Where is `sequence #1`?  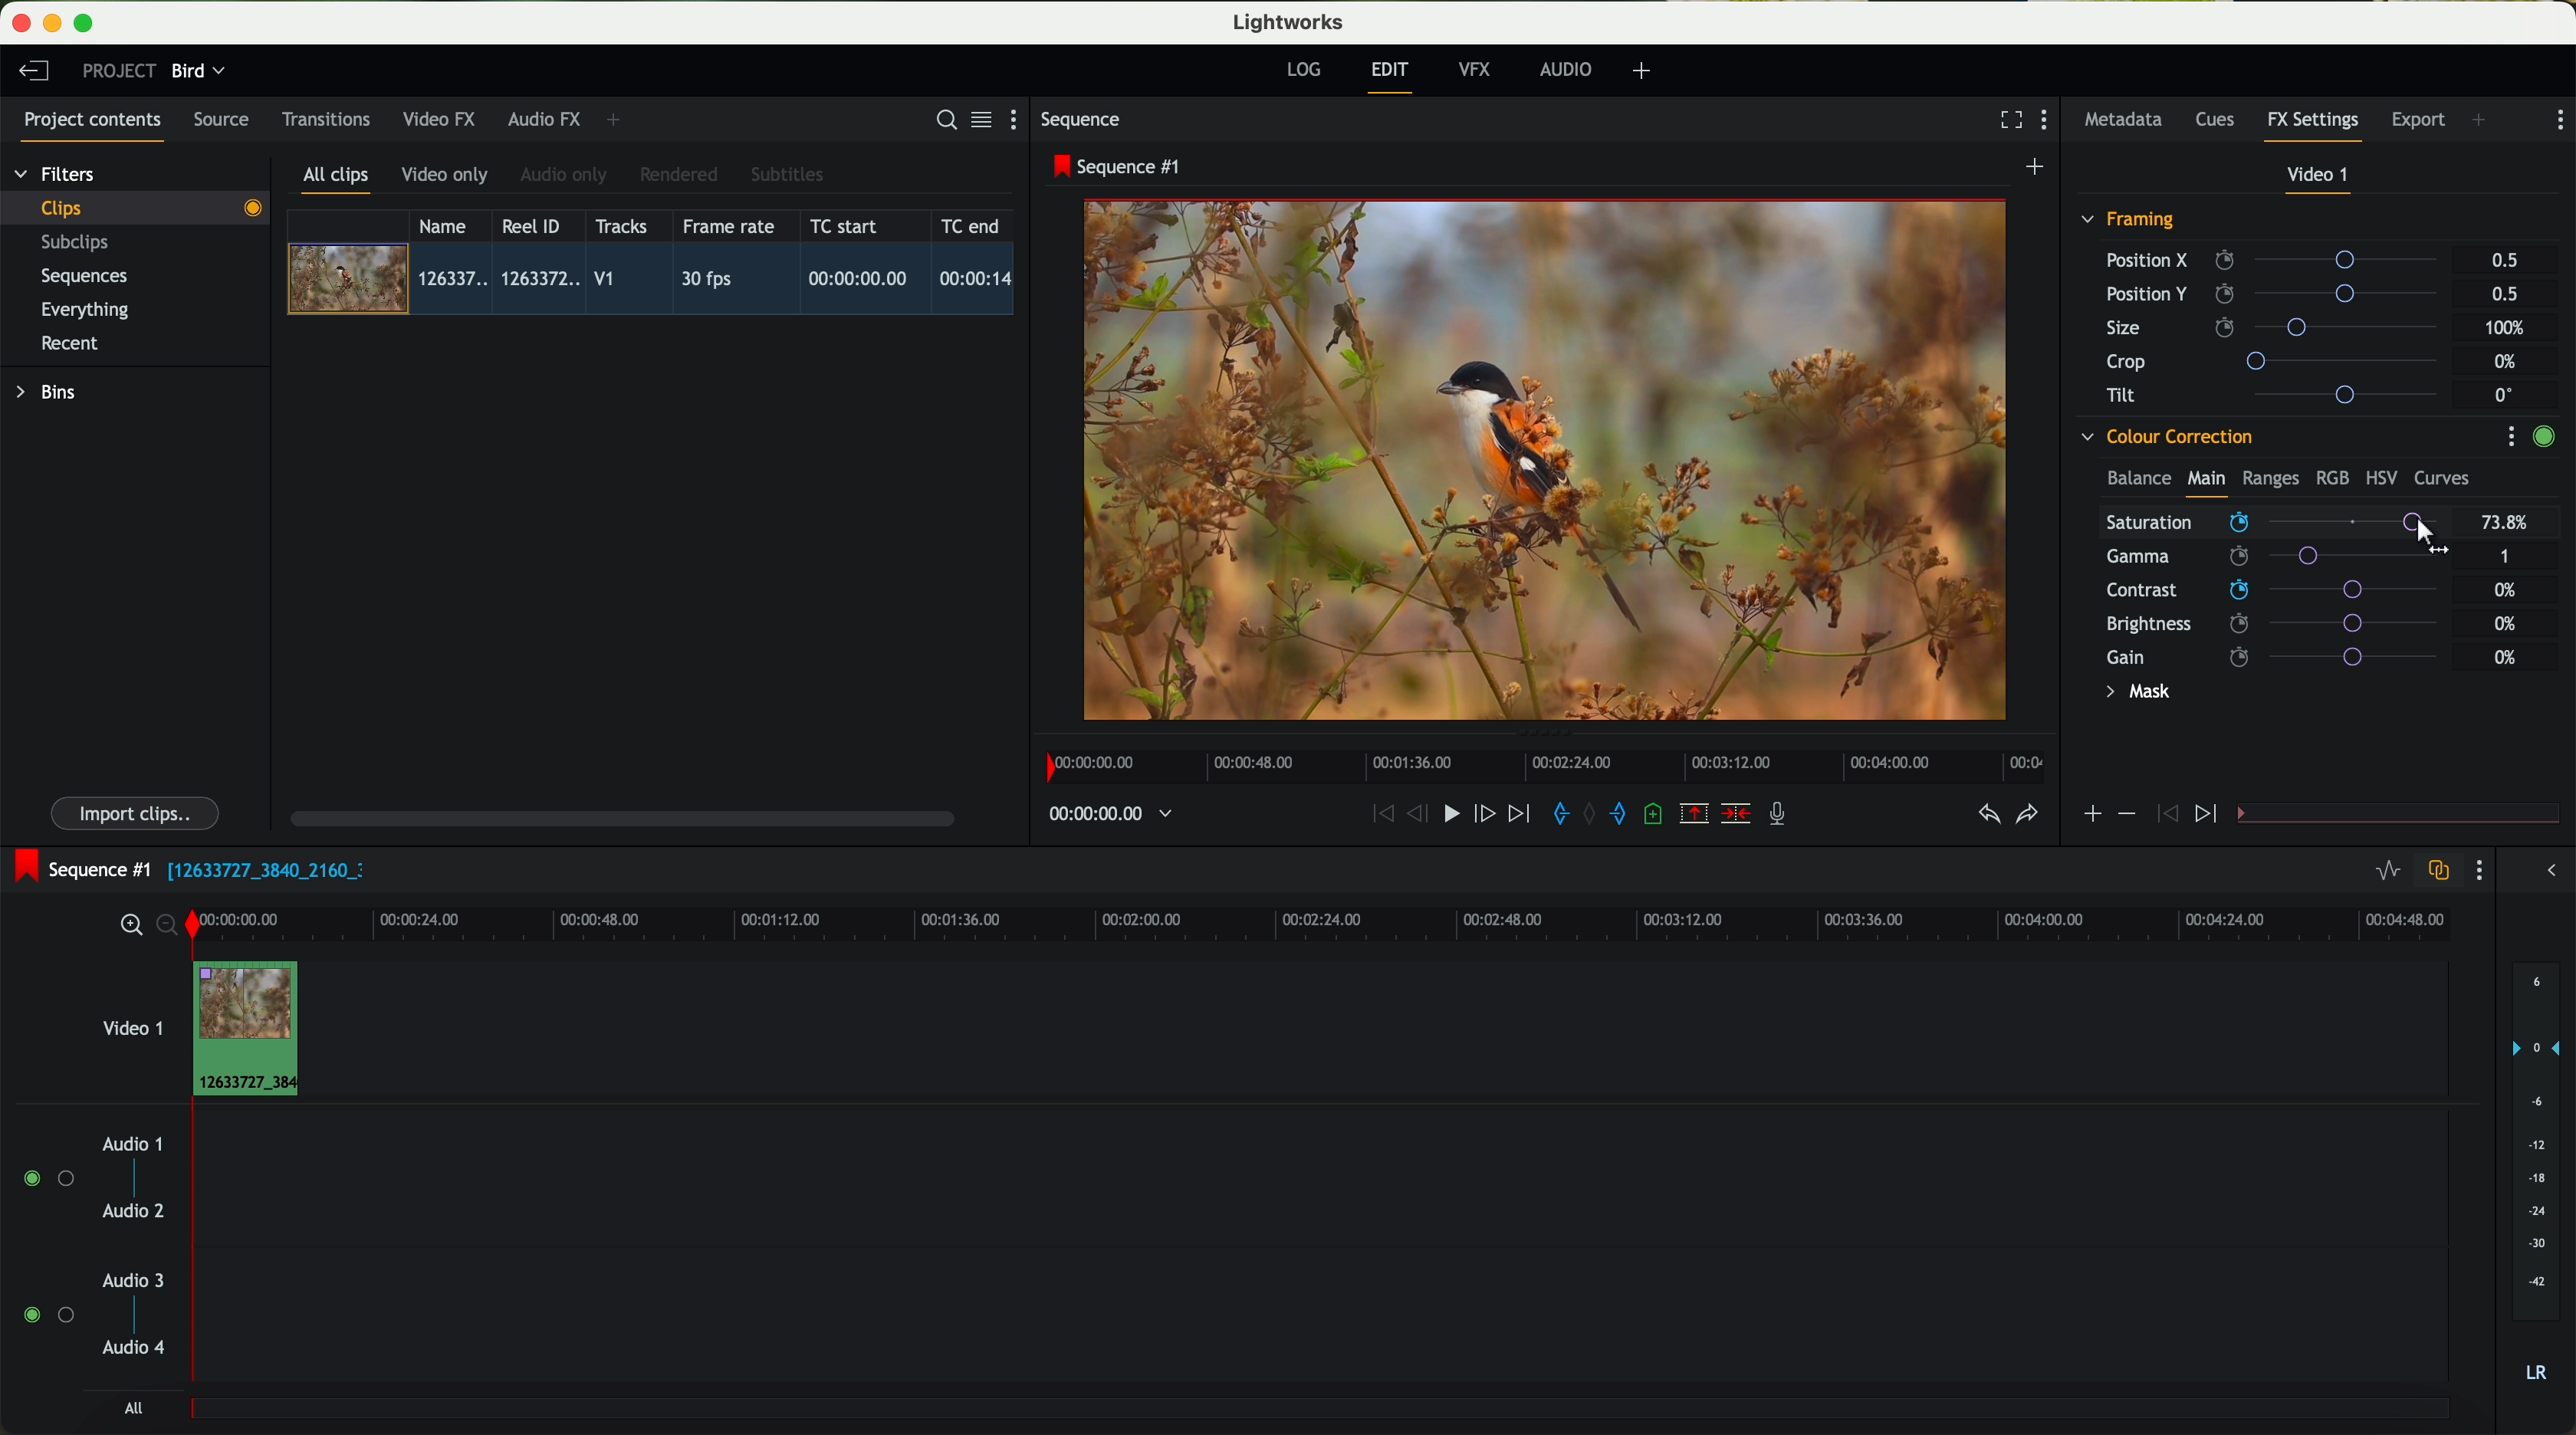 sequence #1 is located at coordinates (77, 869).